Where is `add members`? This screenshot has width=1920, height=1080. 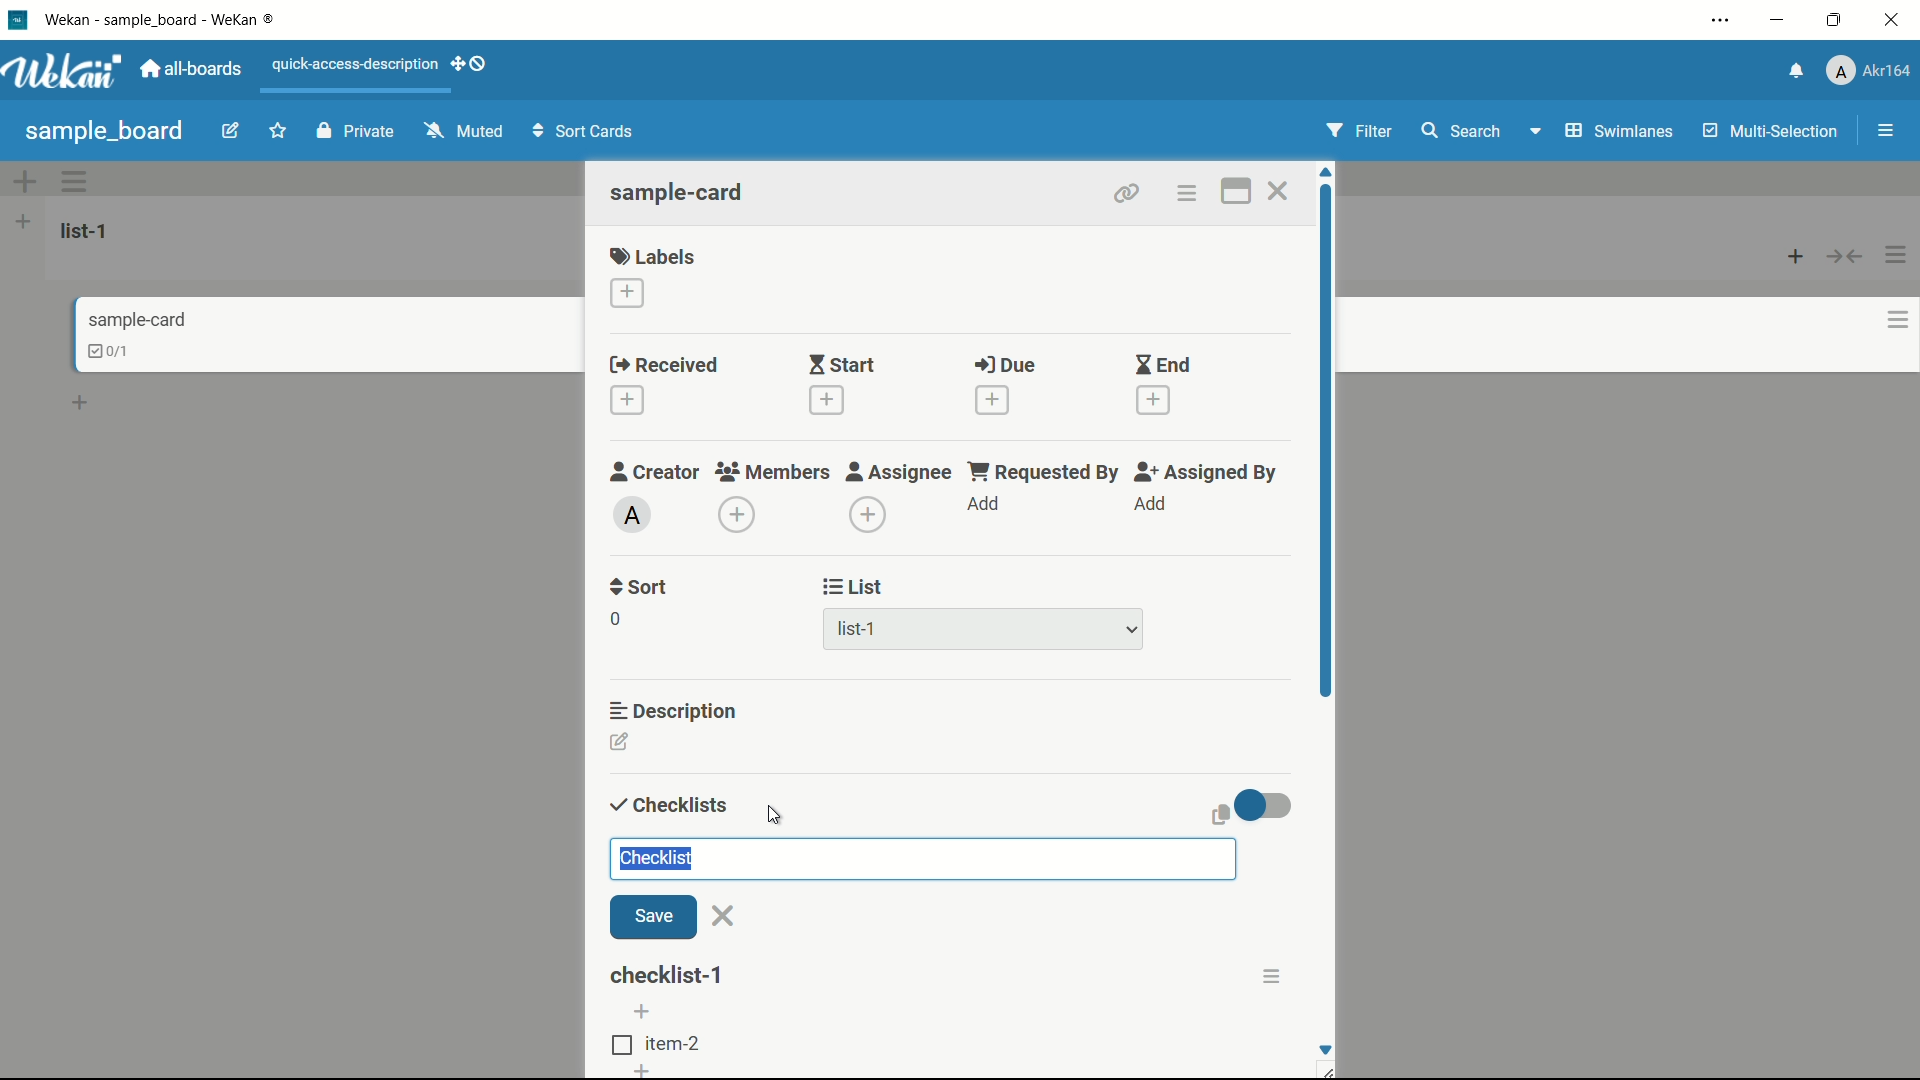 add members is located at coordinates (740, 517).